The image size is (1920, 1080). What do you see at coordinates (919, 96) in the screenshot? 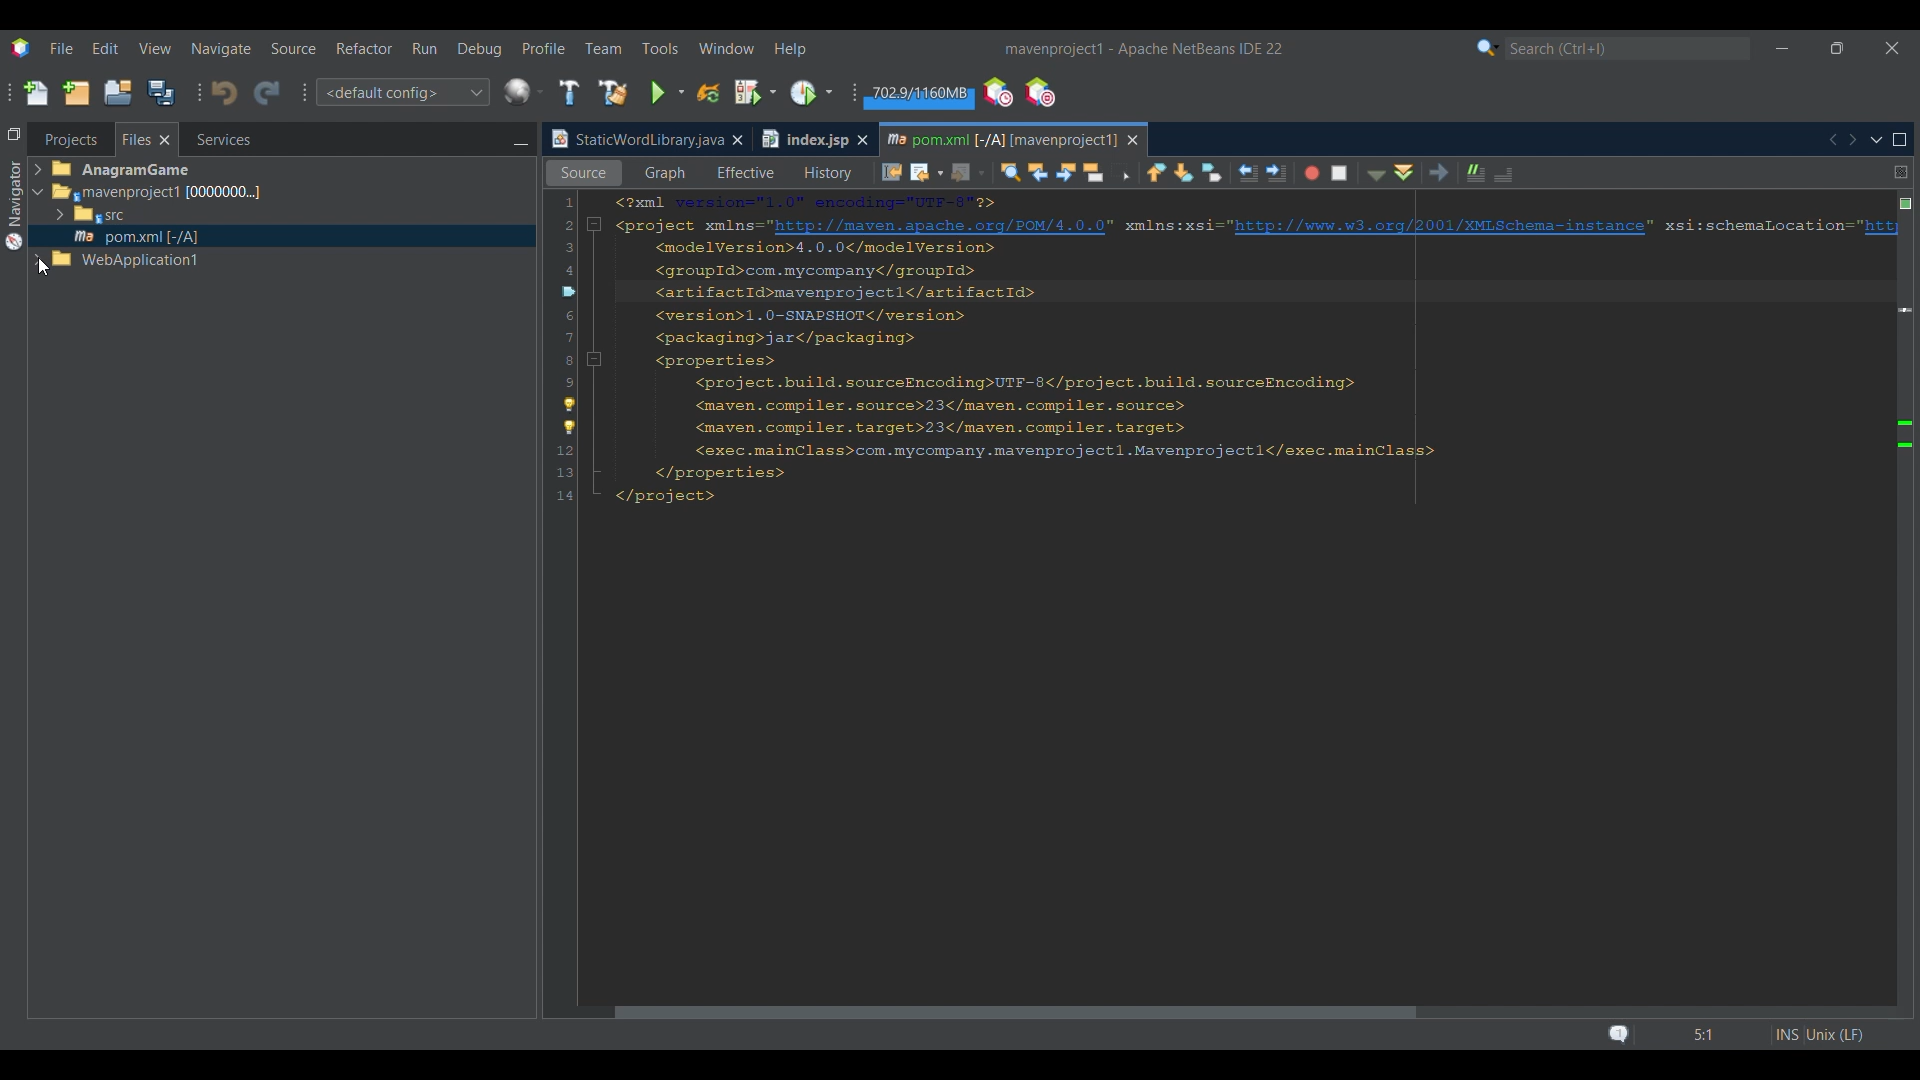
I see `Garbage collection amount changed` at bounding box center [919, 96].